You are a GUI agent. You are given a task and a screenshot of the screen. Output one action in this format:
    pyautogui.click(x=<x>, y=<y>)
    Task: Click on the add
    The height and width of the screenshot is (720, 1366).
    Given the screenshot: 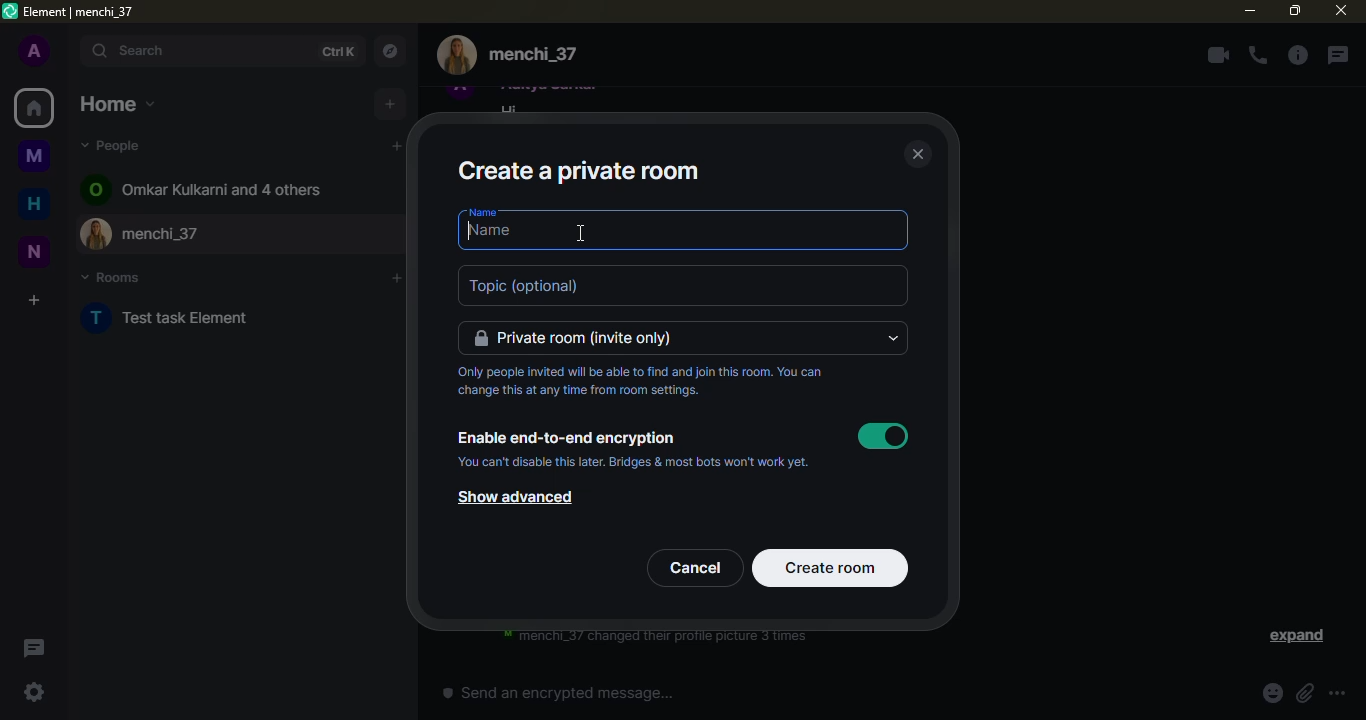 What is the action you would take?
    pyautogui.click(x=390, y=104)
    